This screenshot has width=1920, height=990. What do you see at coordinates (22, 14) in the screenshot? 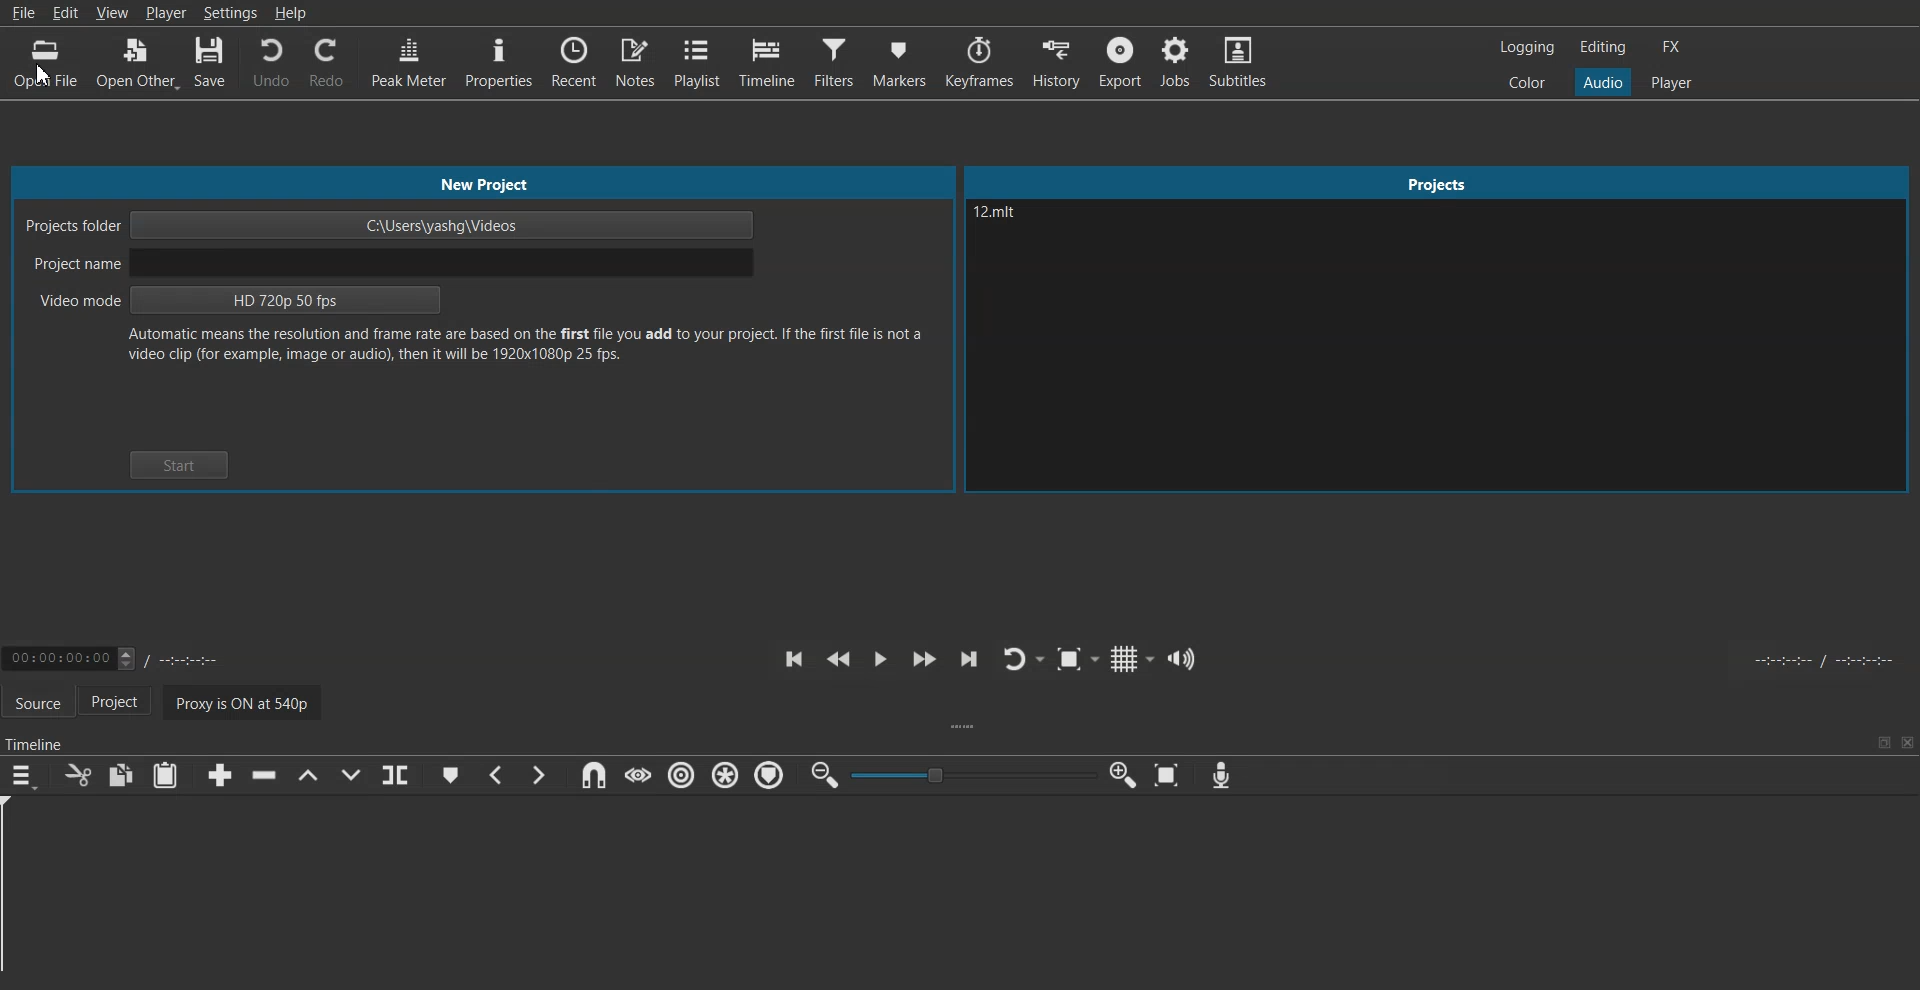
I see `File` at bounding box center [22, 14].